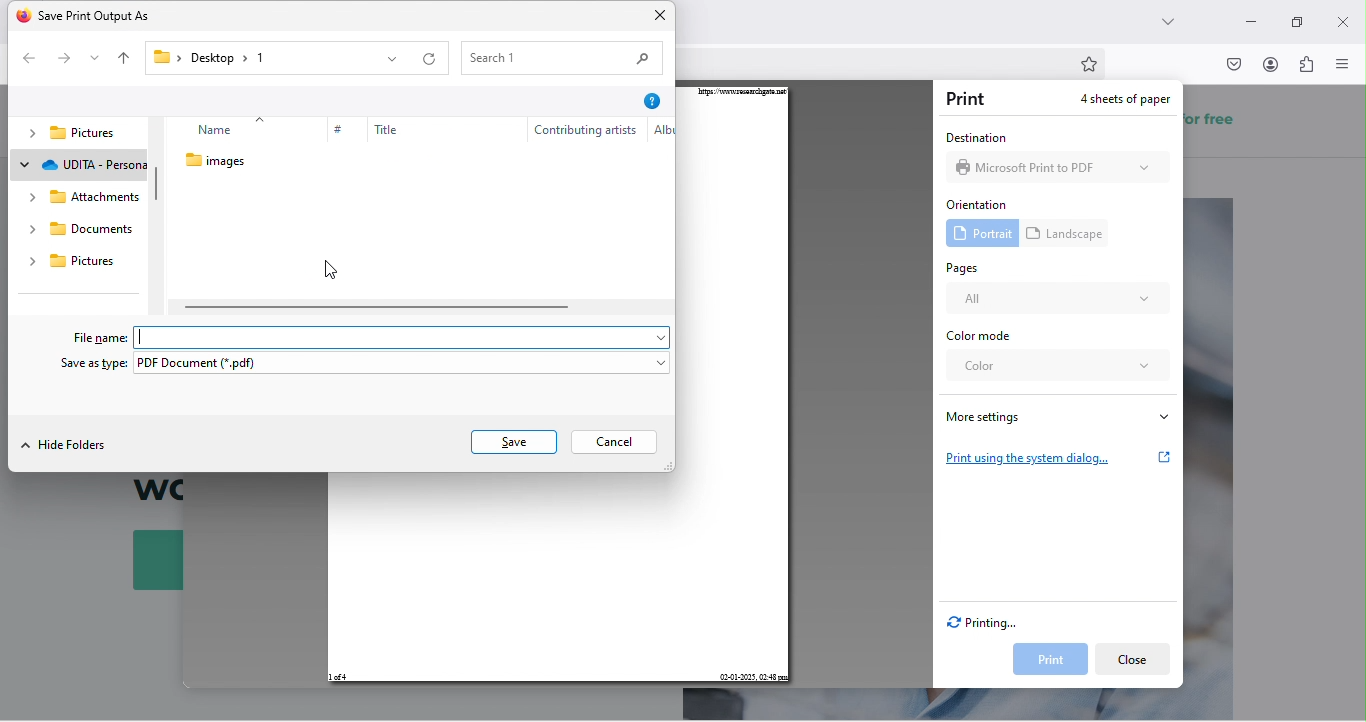  Describe the element at coordinates (1048, 658) in the screenshot. I see `print` at that location.